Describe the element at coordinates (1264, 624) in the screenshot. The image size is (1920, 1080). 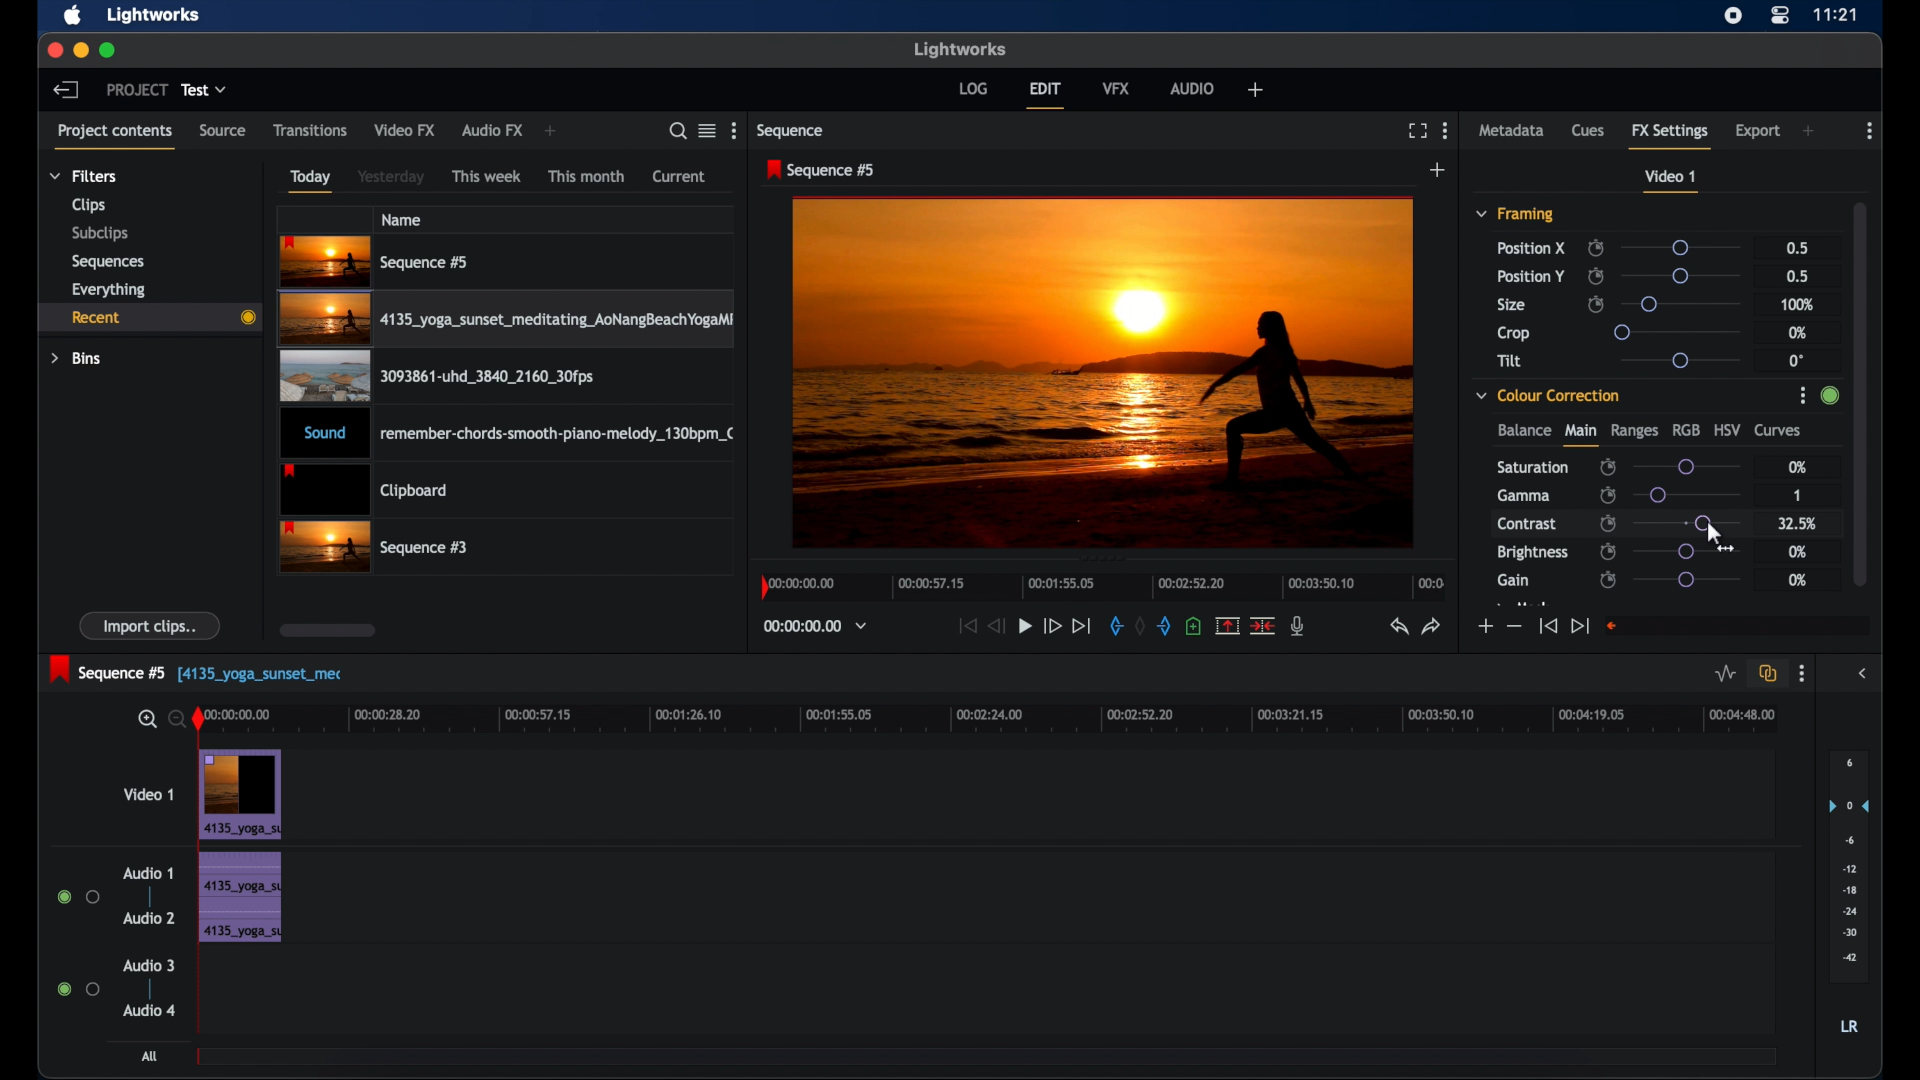
I see `split` at that location.